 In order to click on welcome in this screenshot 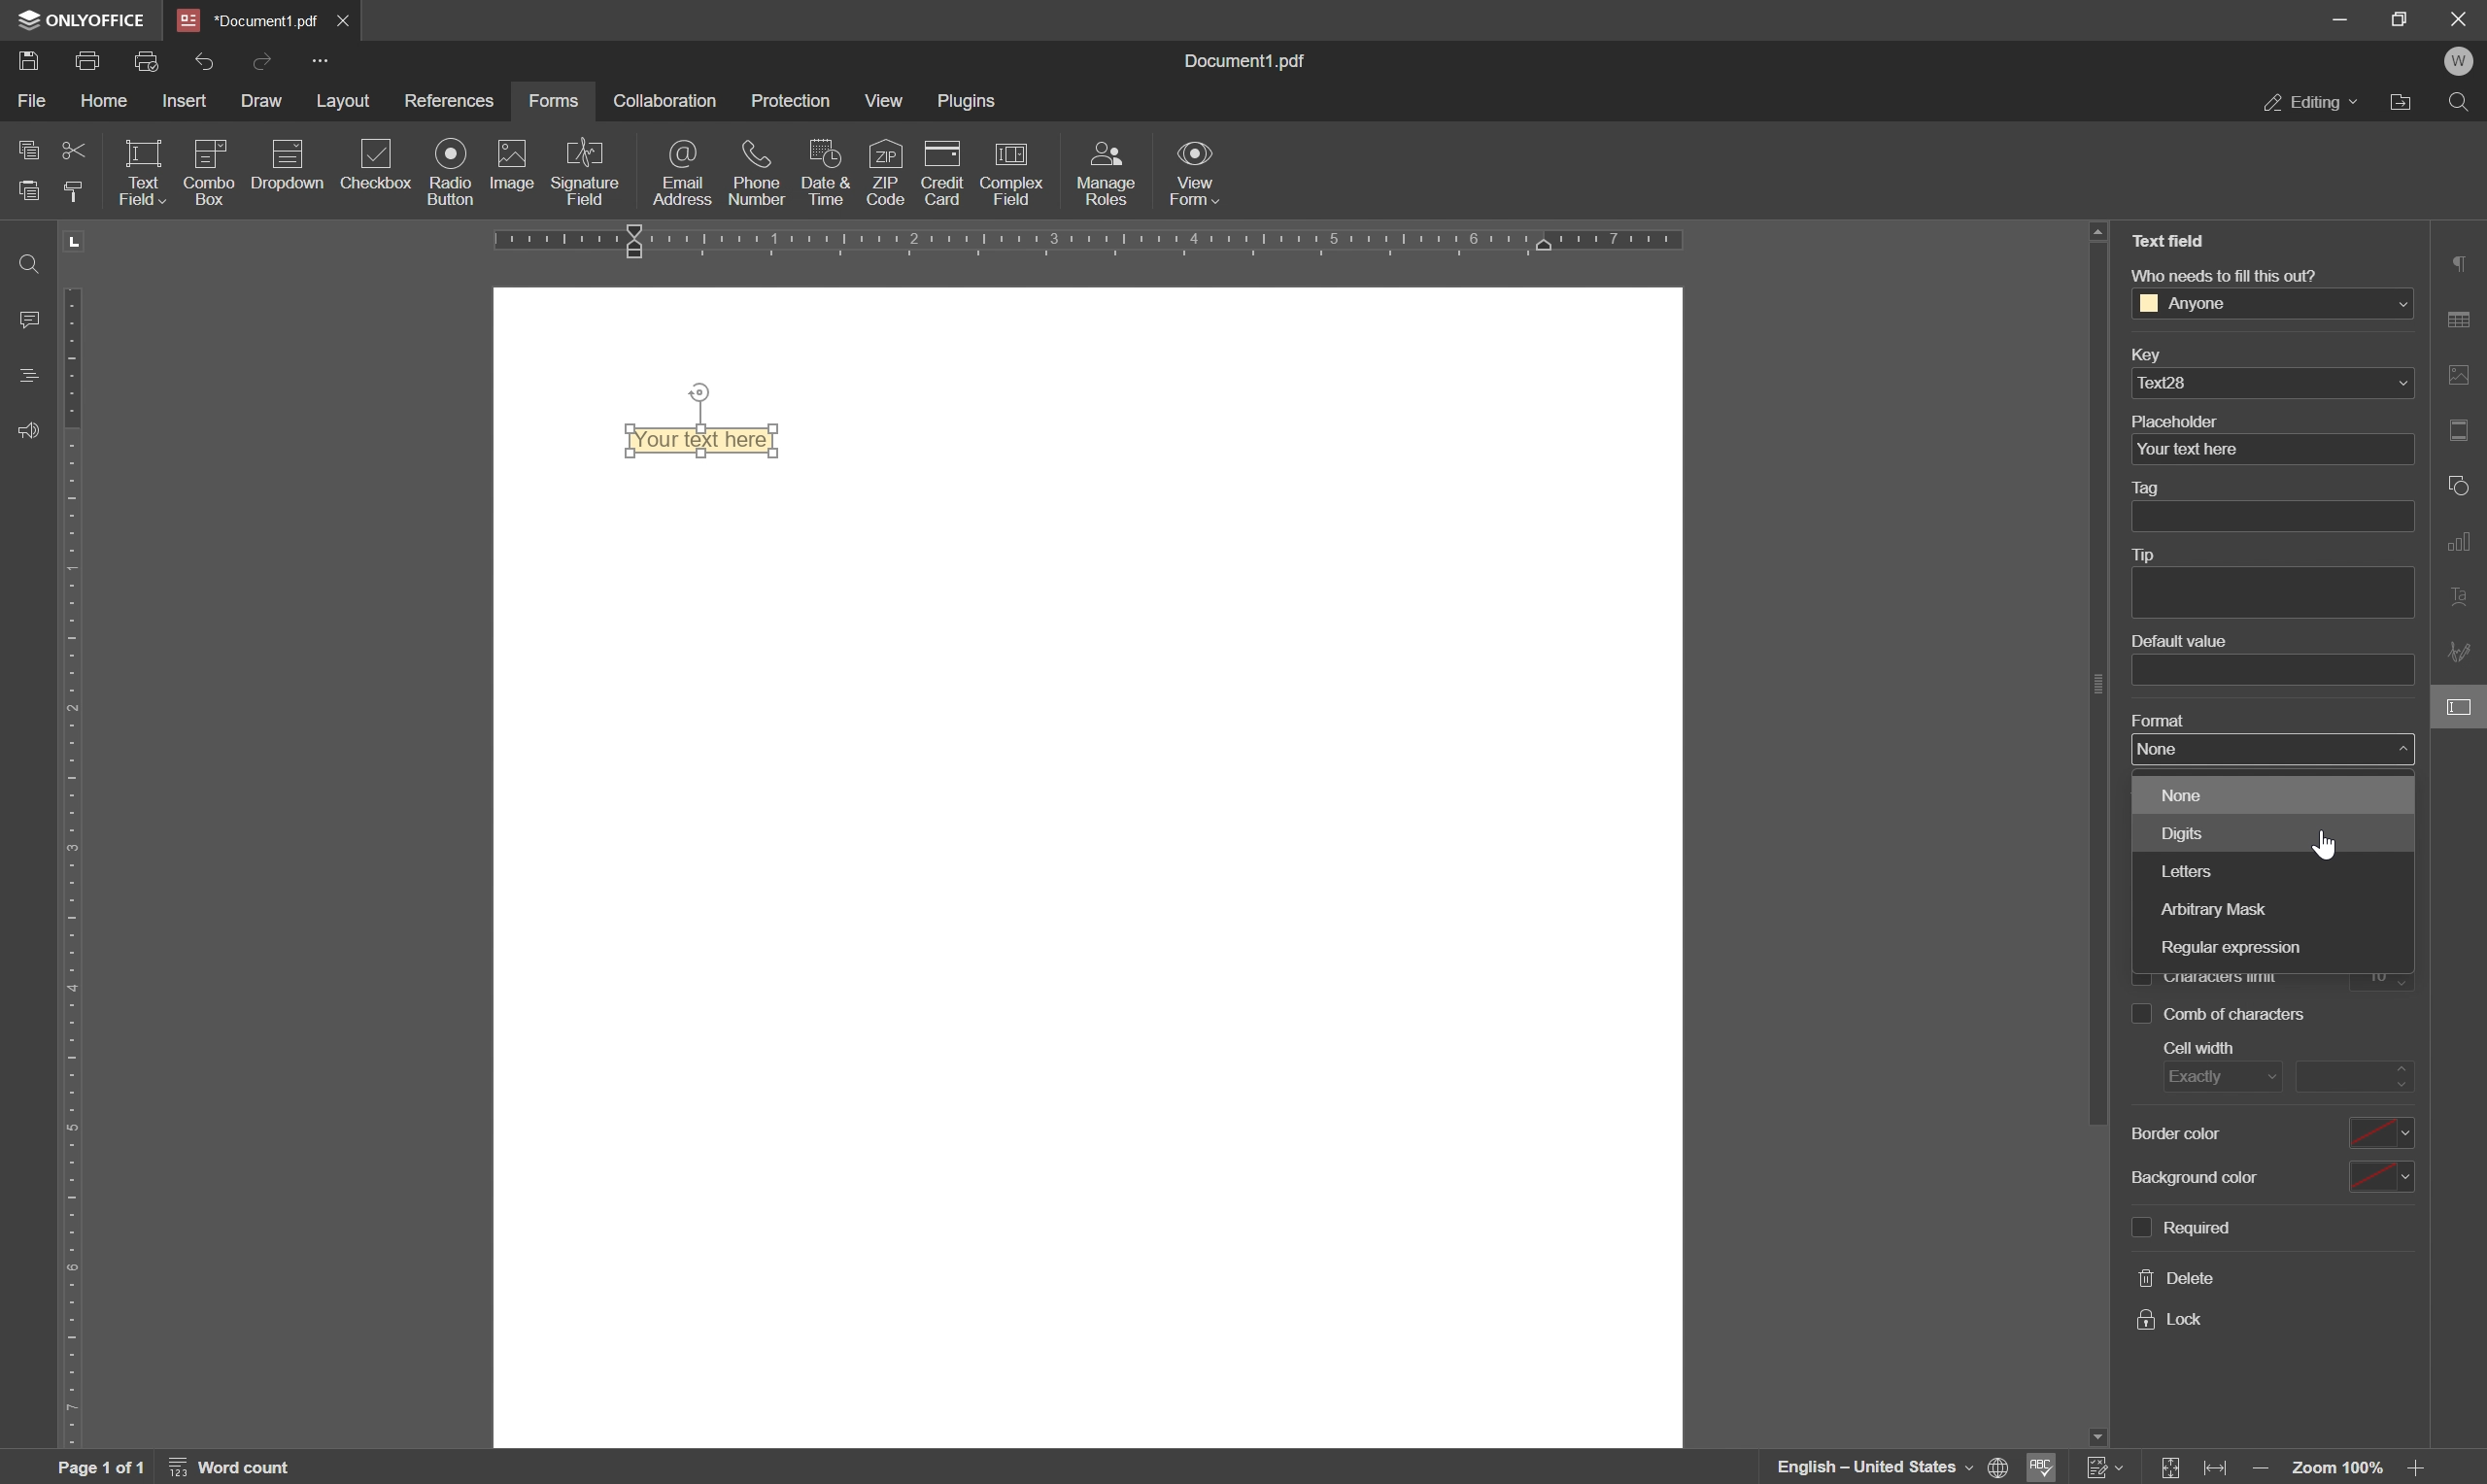, I will do `click(2461, 61)`.